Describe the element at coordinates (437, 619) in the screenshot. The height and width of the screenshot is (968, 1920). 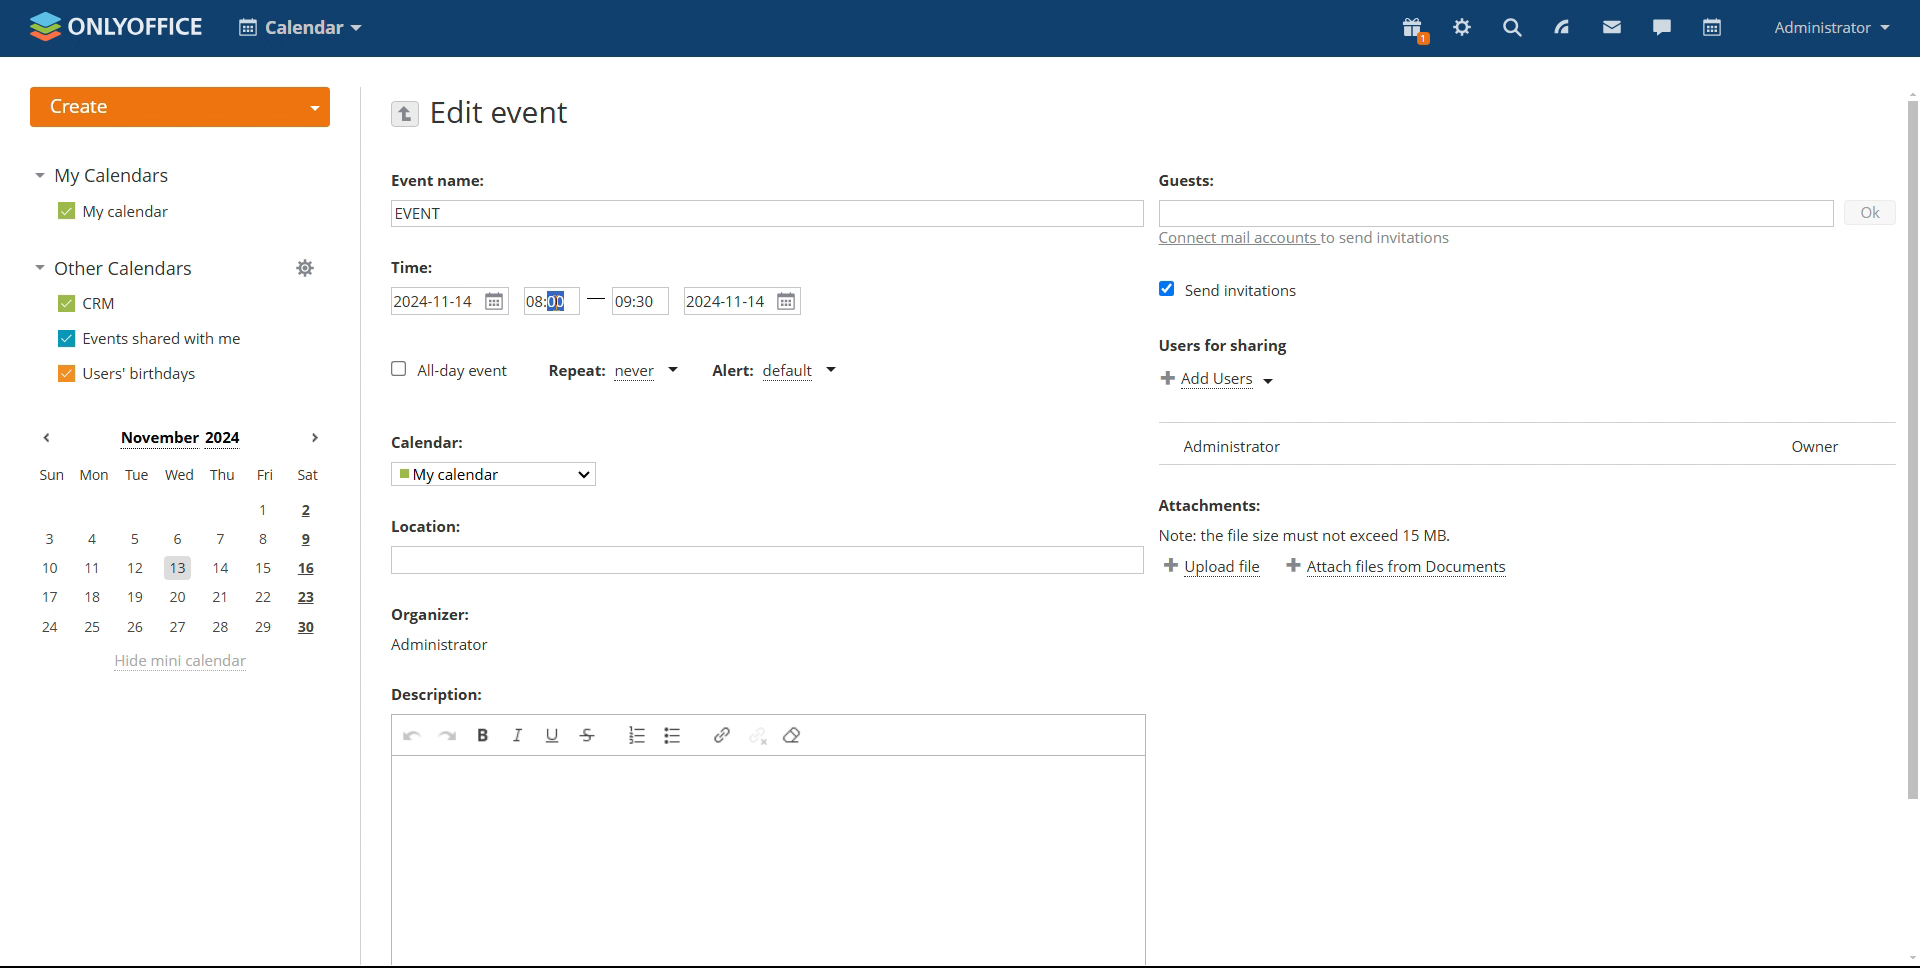
I see `organizer` at that location.